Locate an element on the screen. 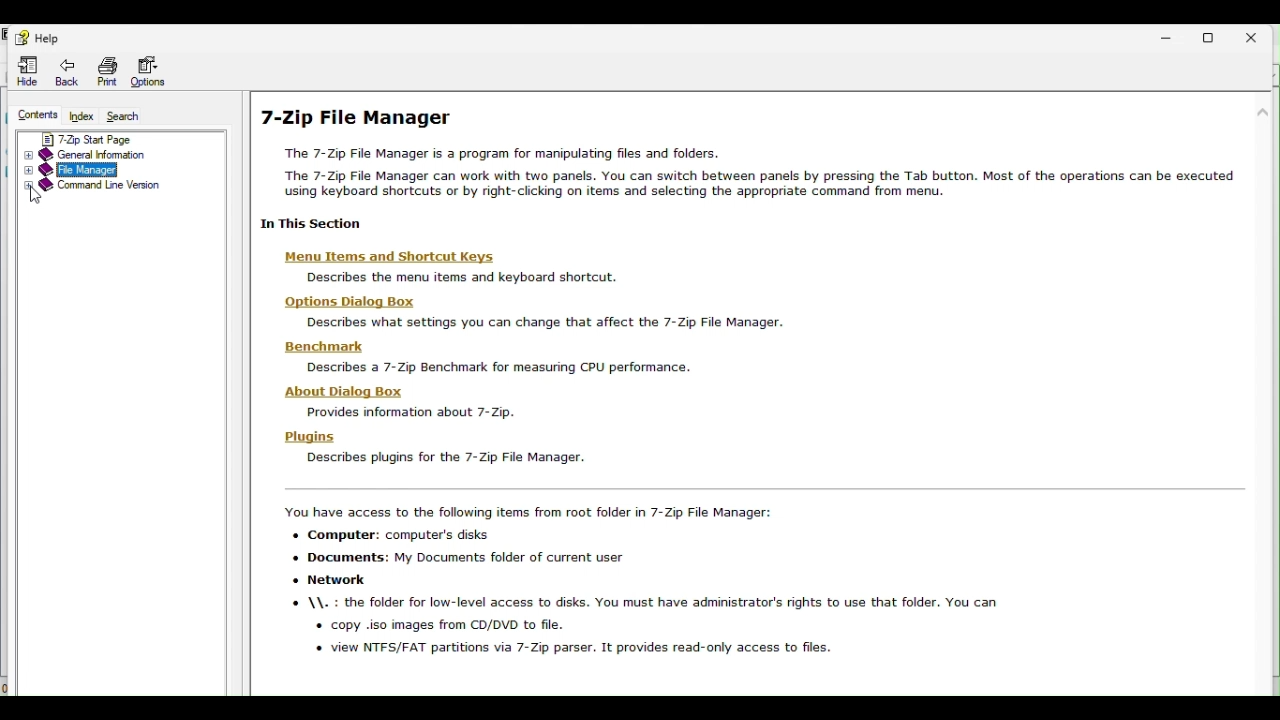 The image size is (1280, 720). command line version is located at coordinates (117, 193).